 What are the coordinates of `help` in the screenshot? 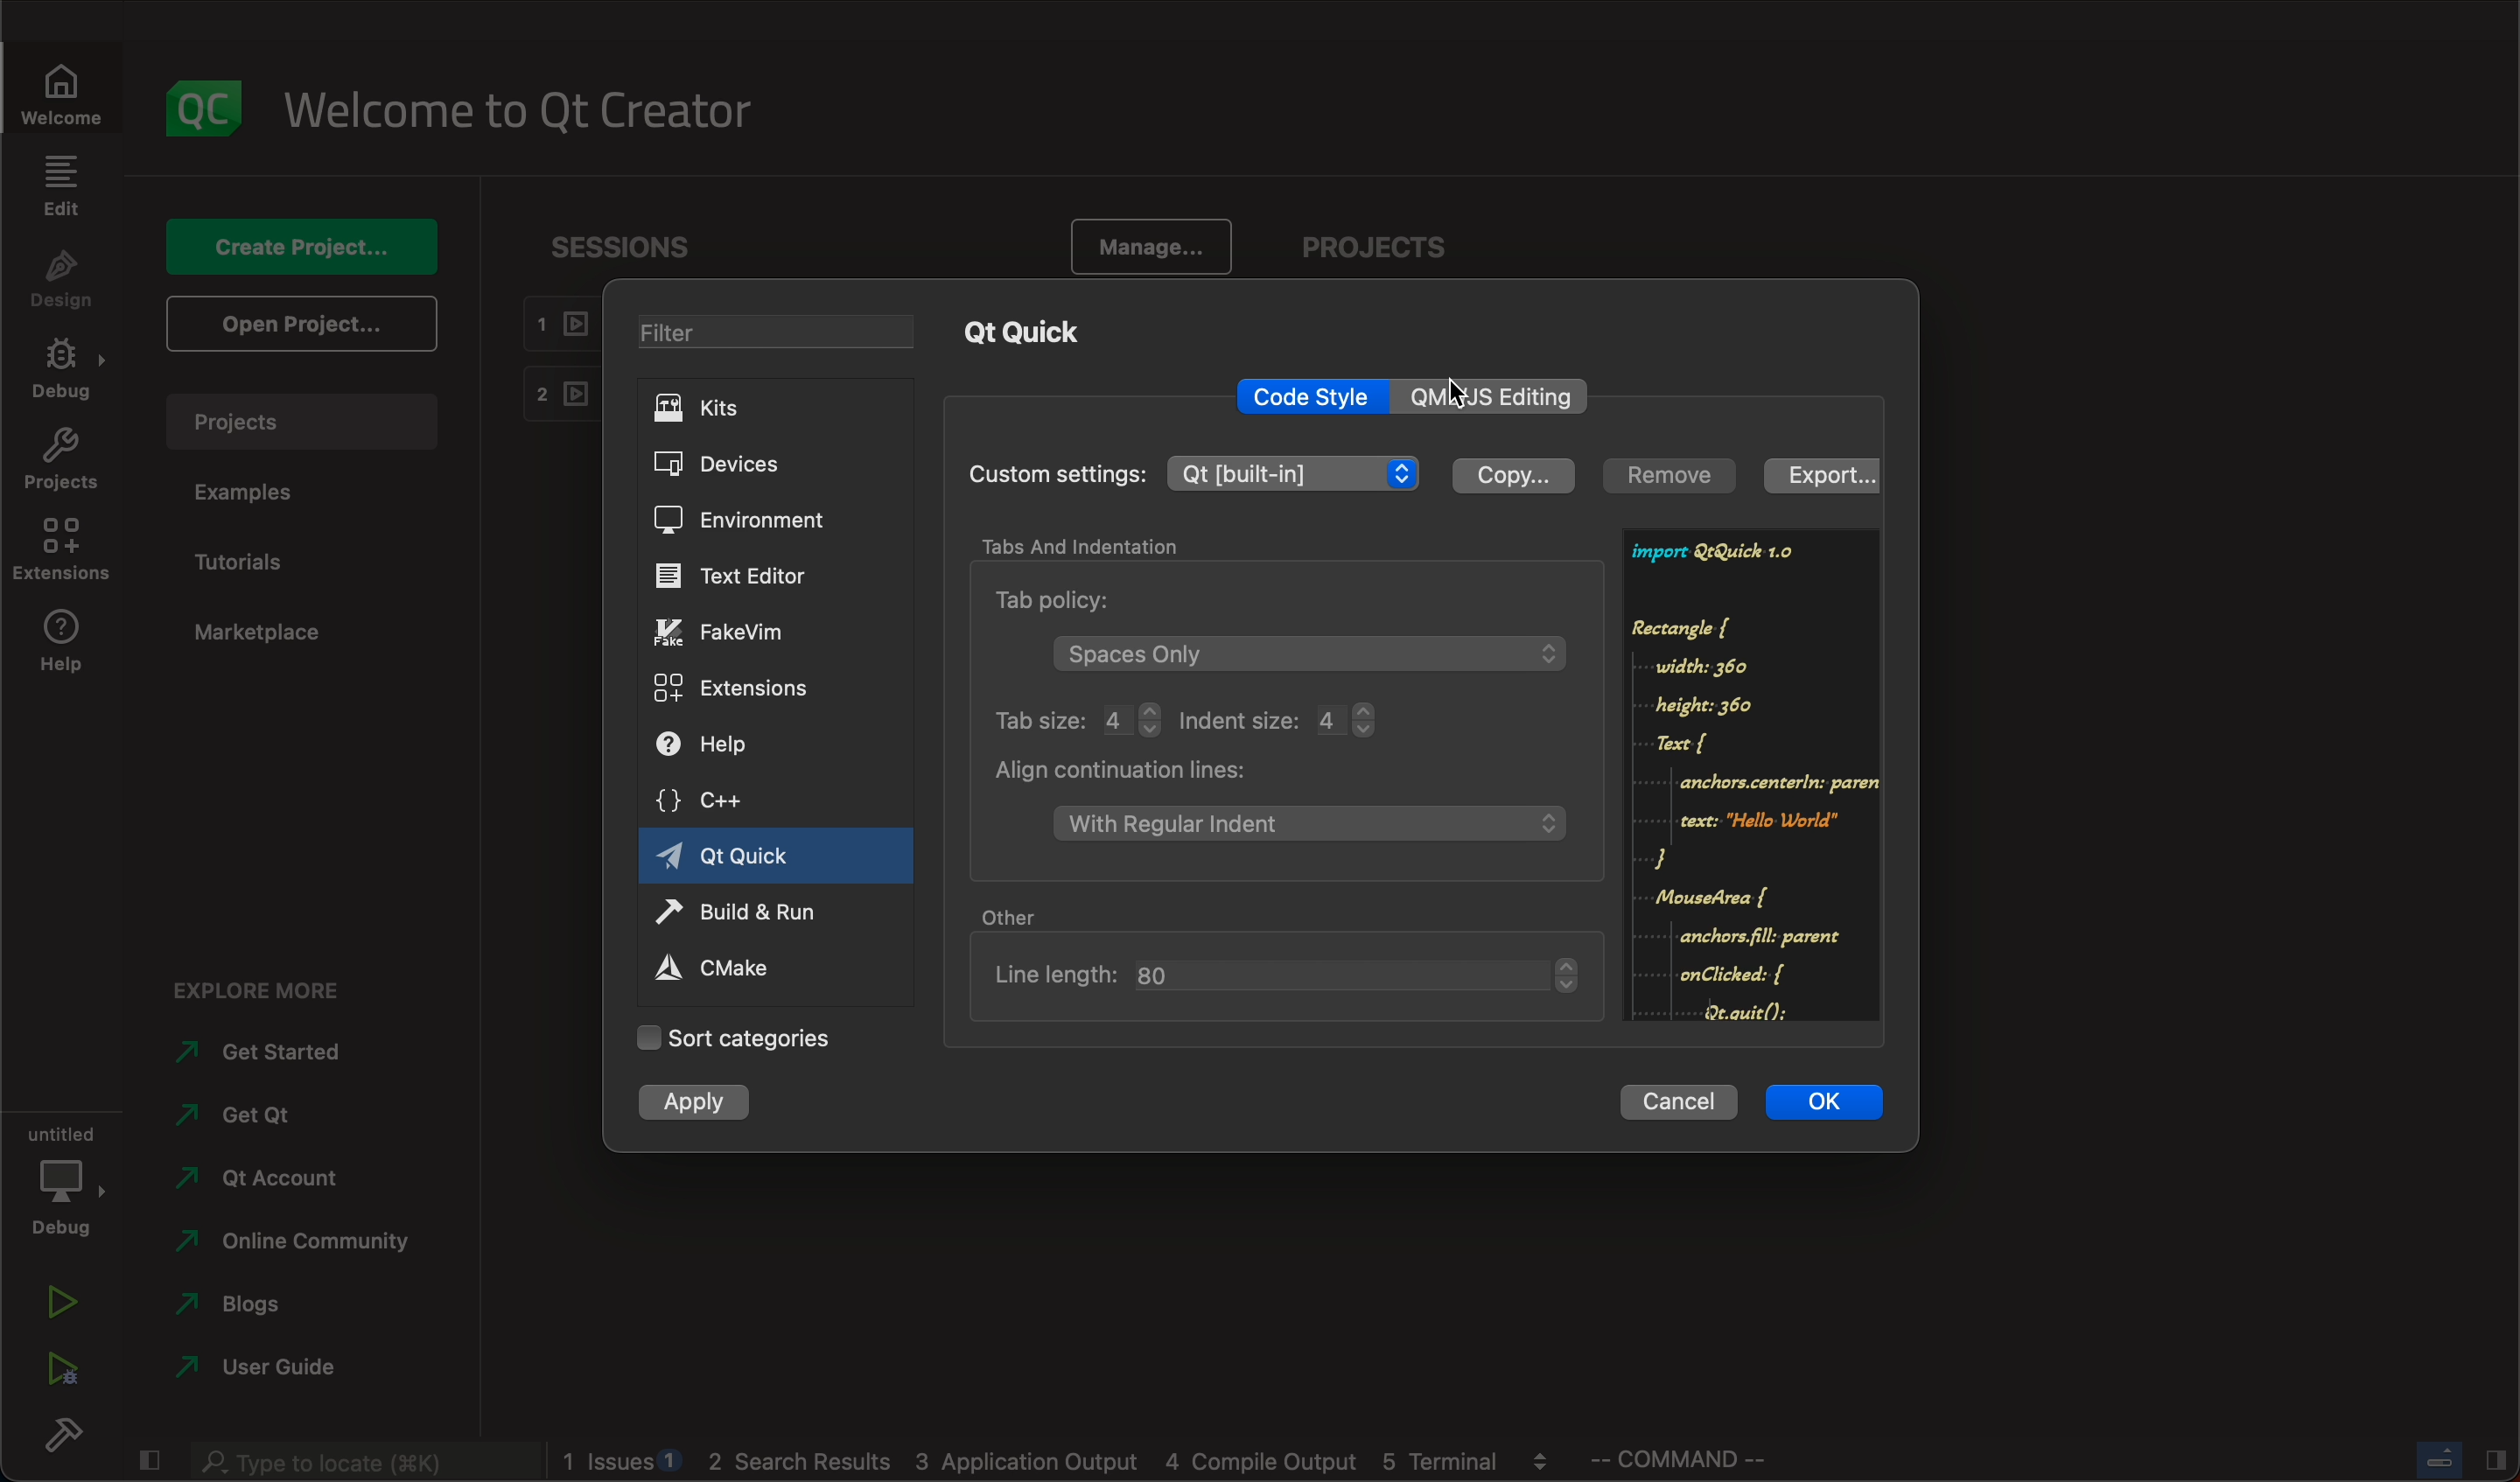 It's located at (61, 645).